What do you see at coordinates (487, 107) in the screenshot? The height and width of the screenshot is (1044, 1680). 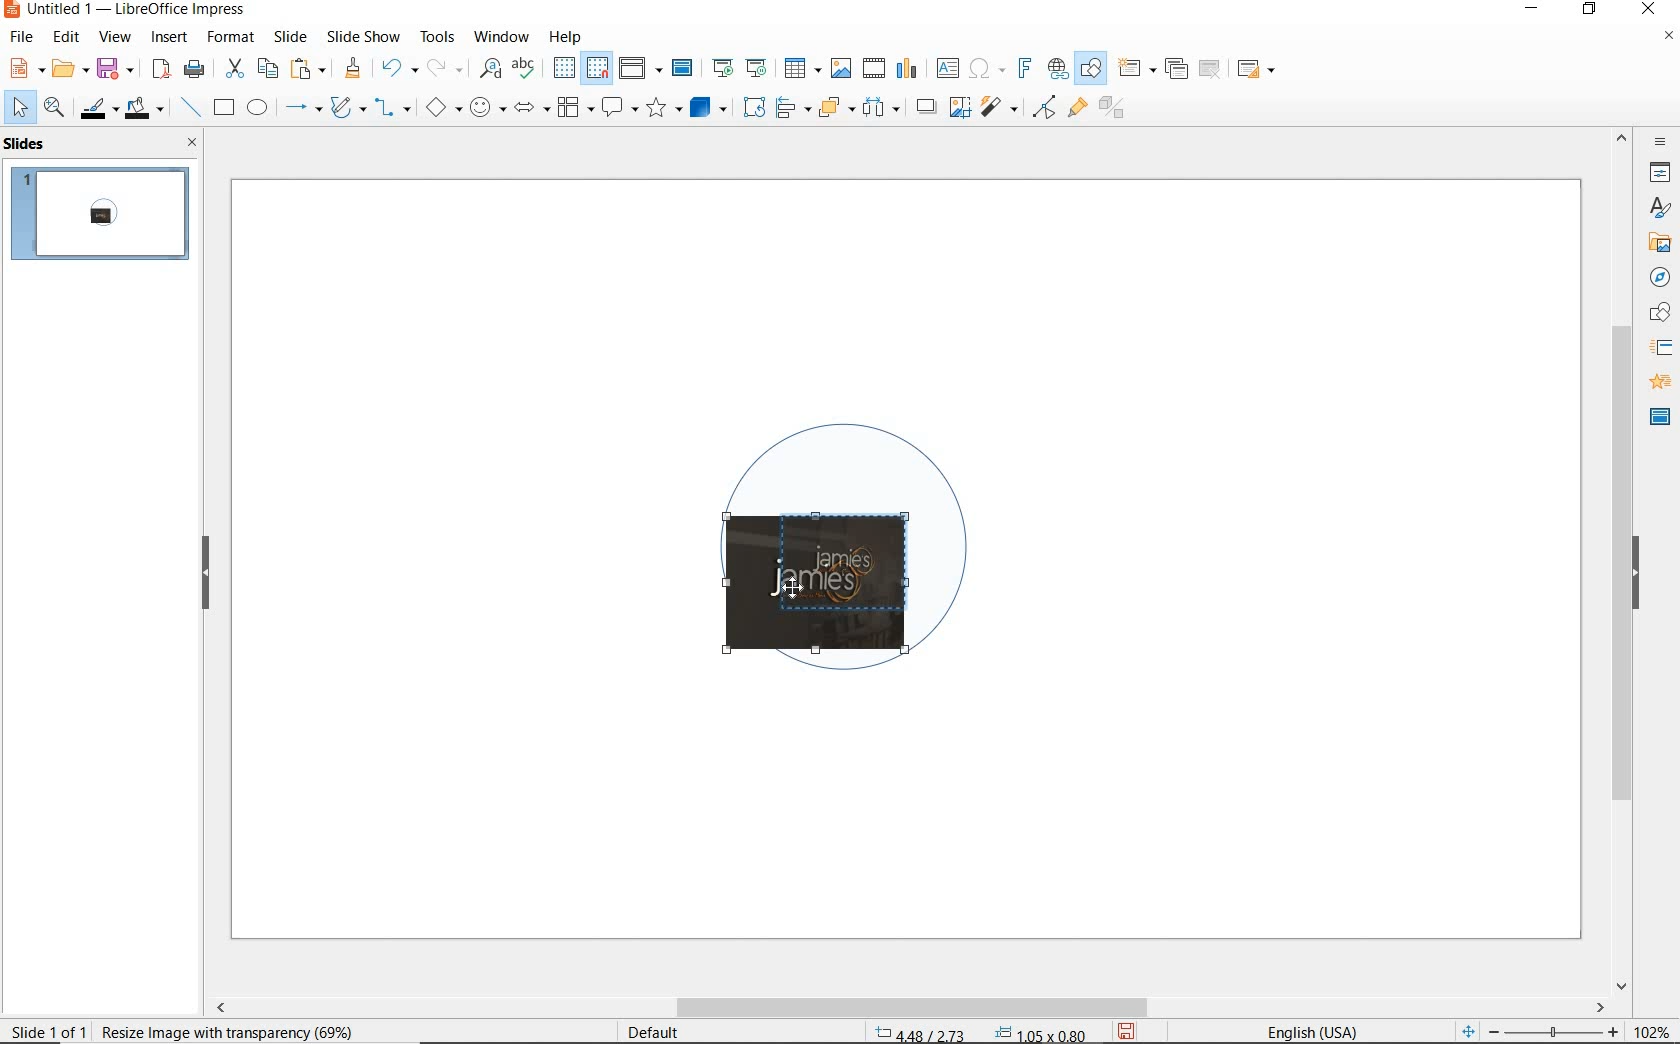 I see `symbol shapes` at bounding box center [487, 107].